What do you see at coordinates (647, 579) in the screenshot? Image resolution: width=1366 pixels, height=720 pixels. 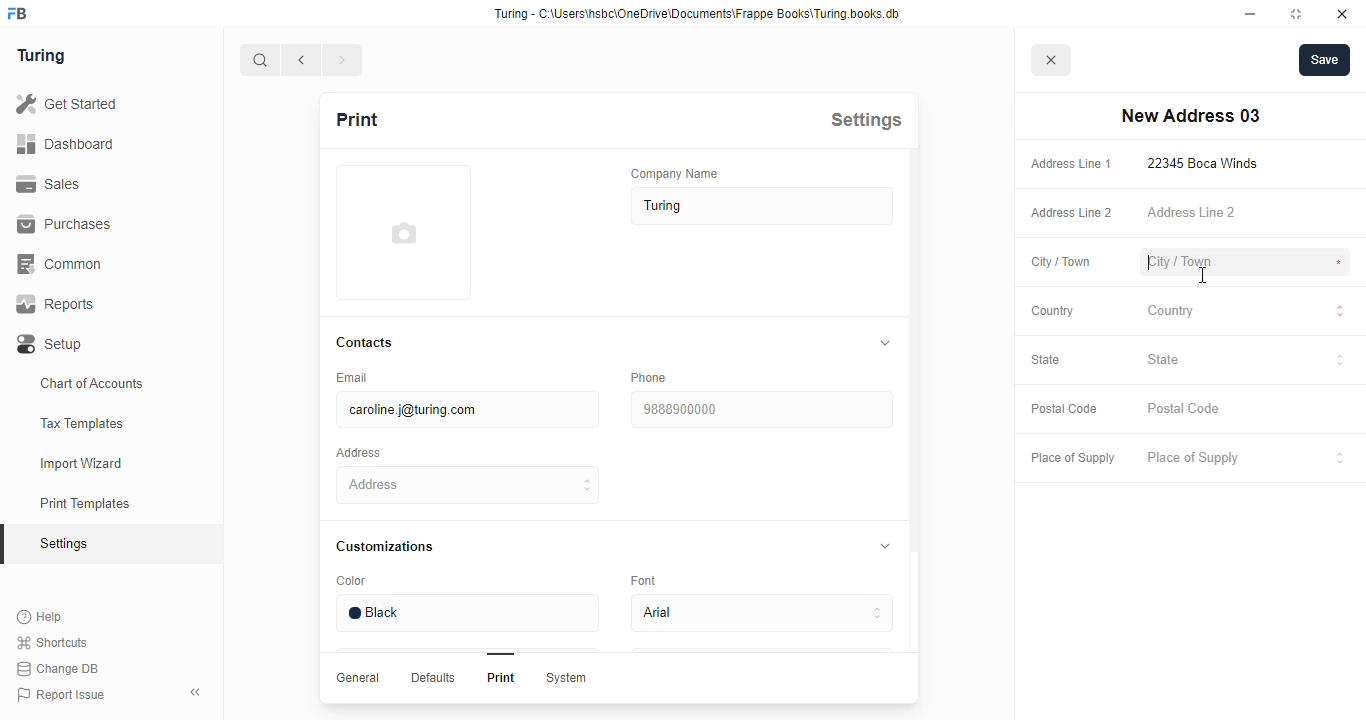 I see `font` at bounding box center [647, 579].